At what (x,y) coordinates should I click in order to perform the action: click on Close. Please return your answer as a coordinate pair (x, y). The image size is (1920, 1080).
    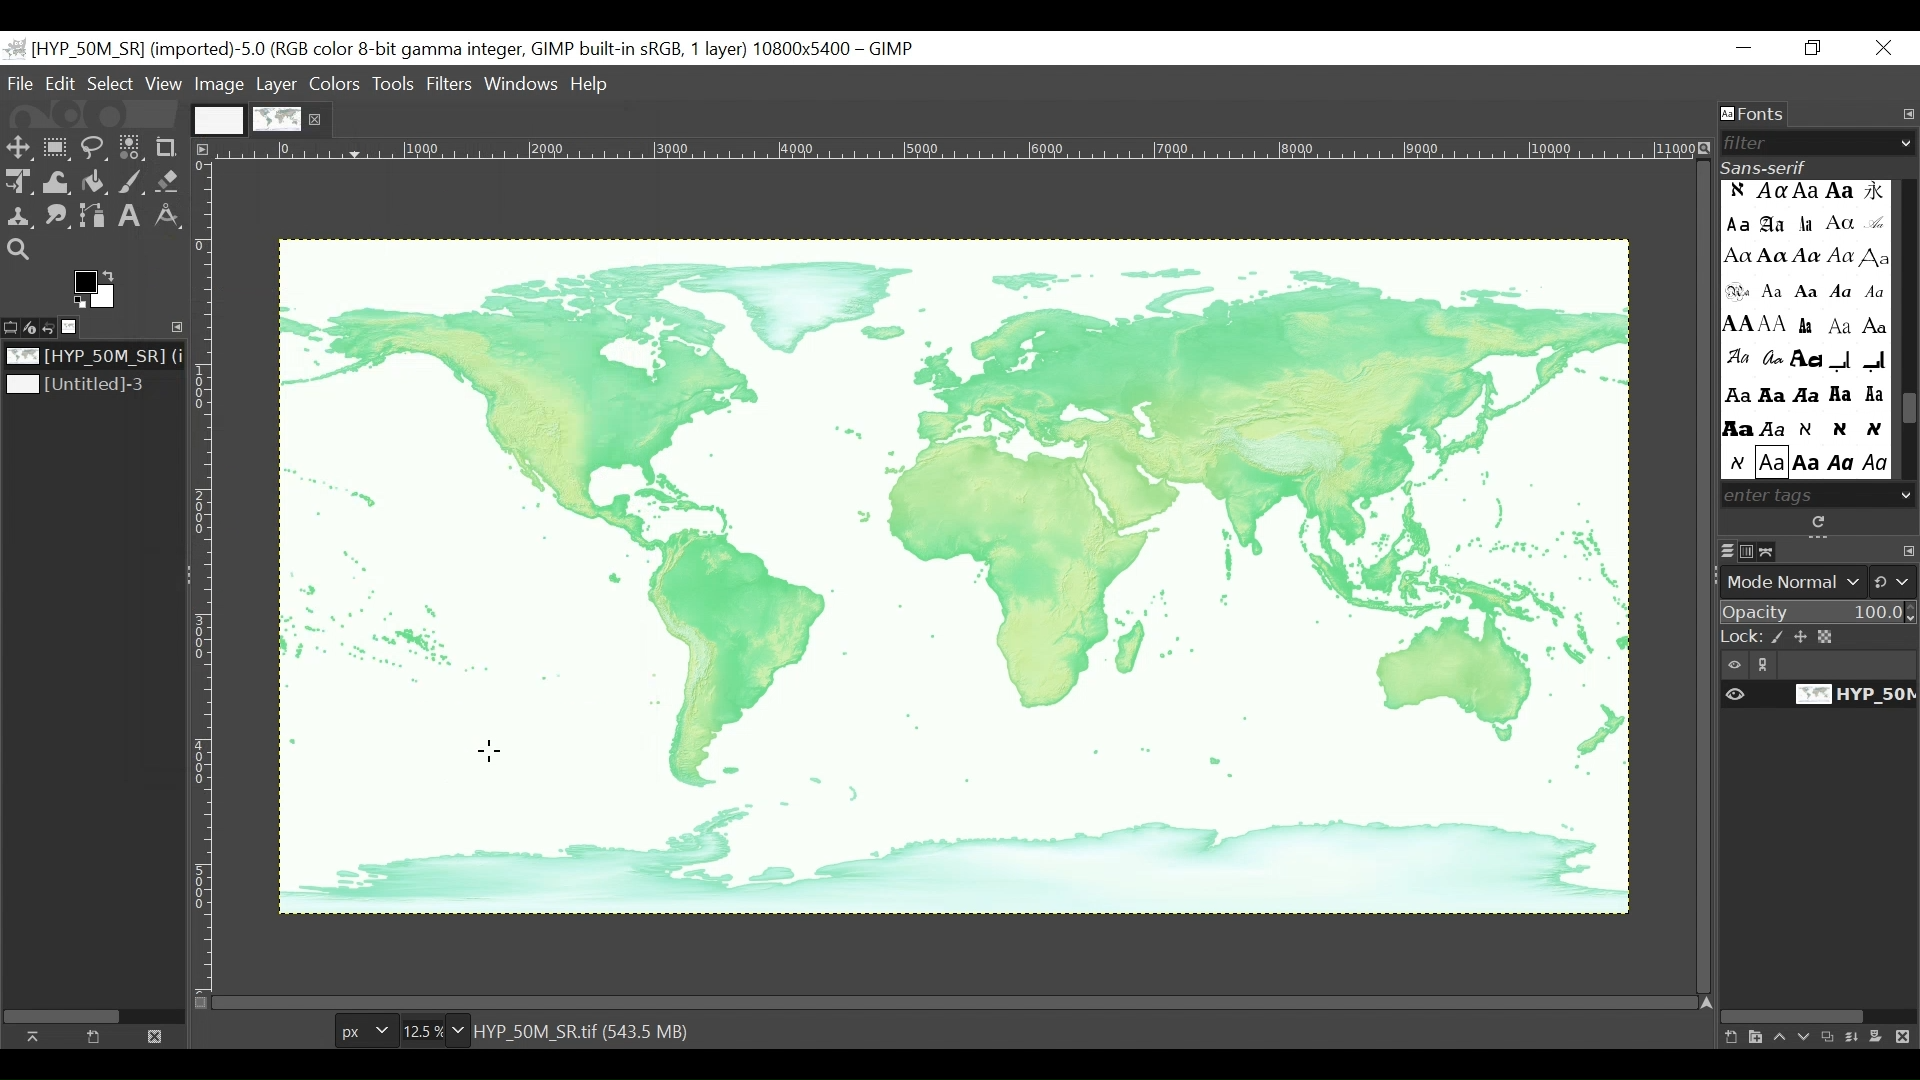
    Looking at the image, I should click on (152, 1035).